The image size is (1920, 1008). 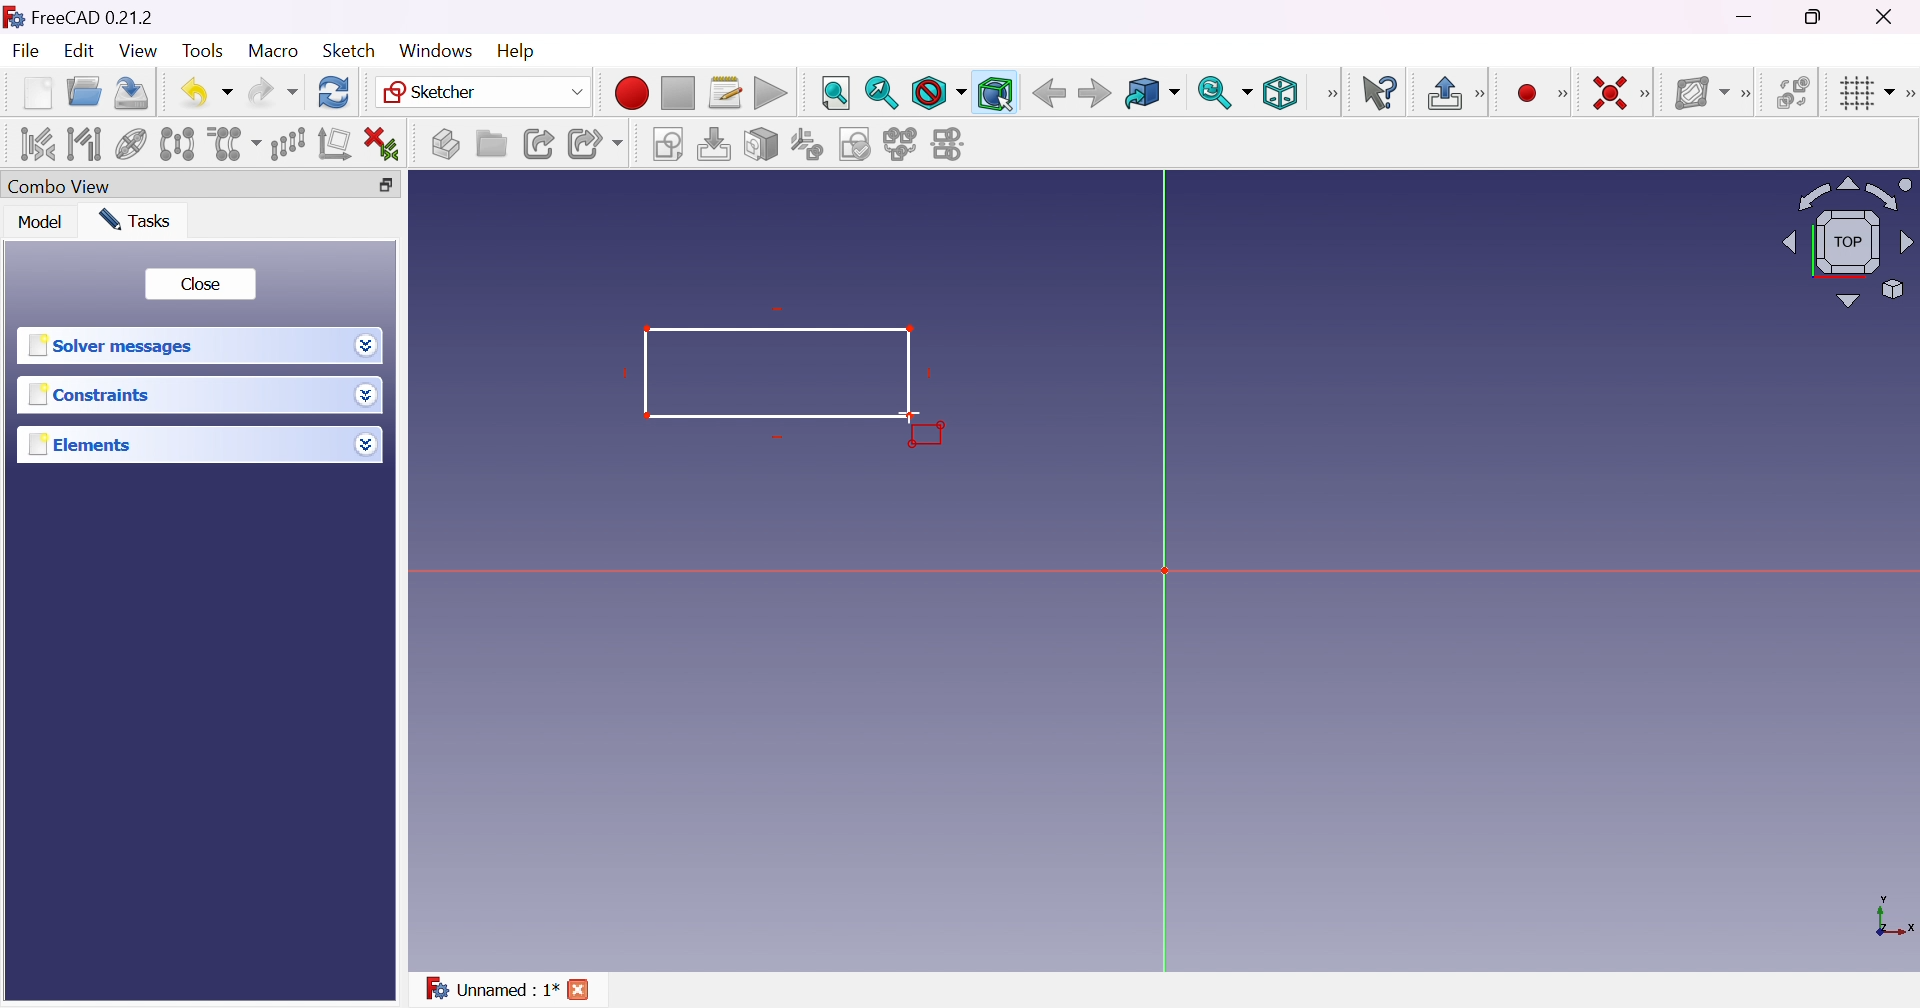 I want to click on Reorient sketch..., so click(x=805, y=145).